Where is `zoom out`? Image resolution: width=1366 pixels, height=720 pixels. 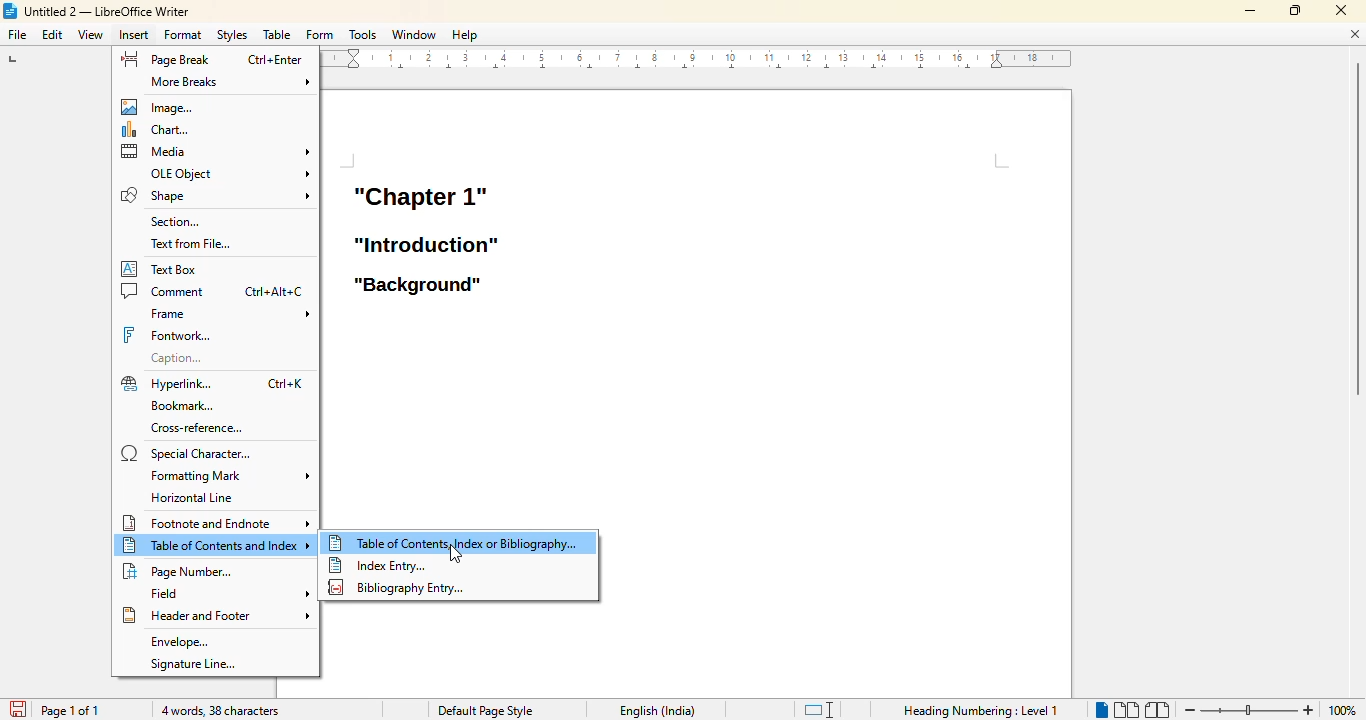 zoom out is located at coordinates (1188, 711).